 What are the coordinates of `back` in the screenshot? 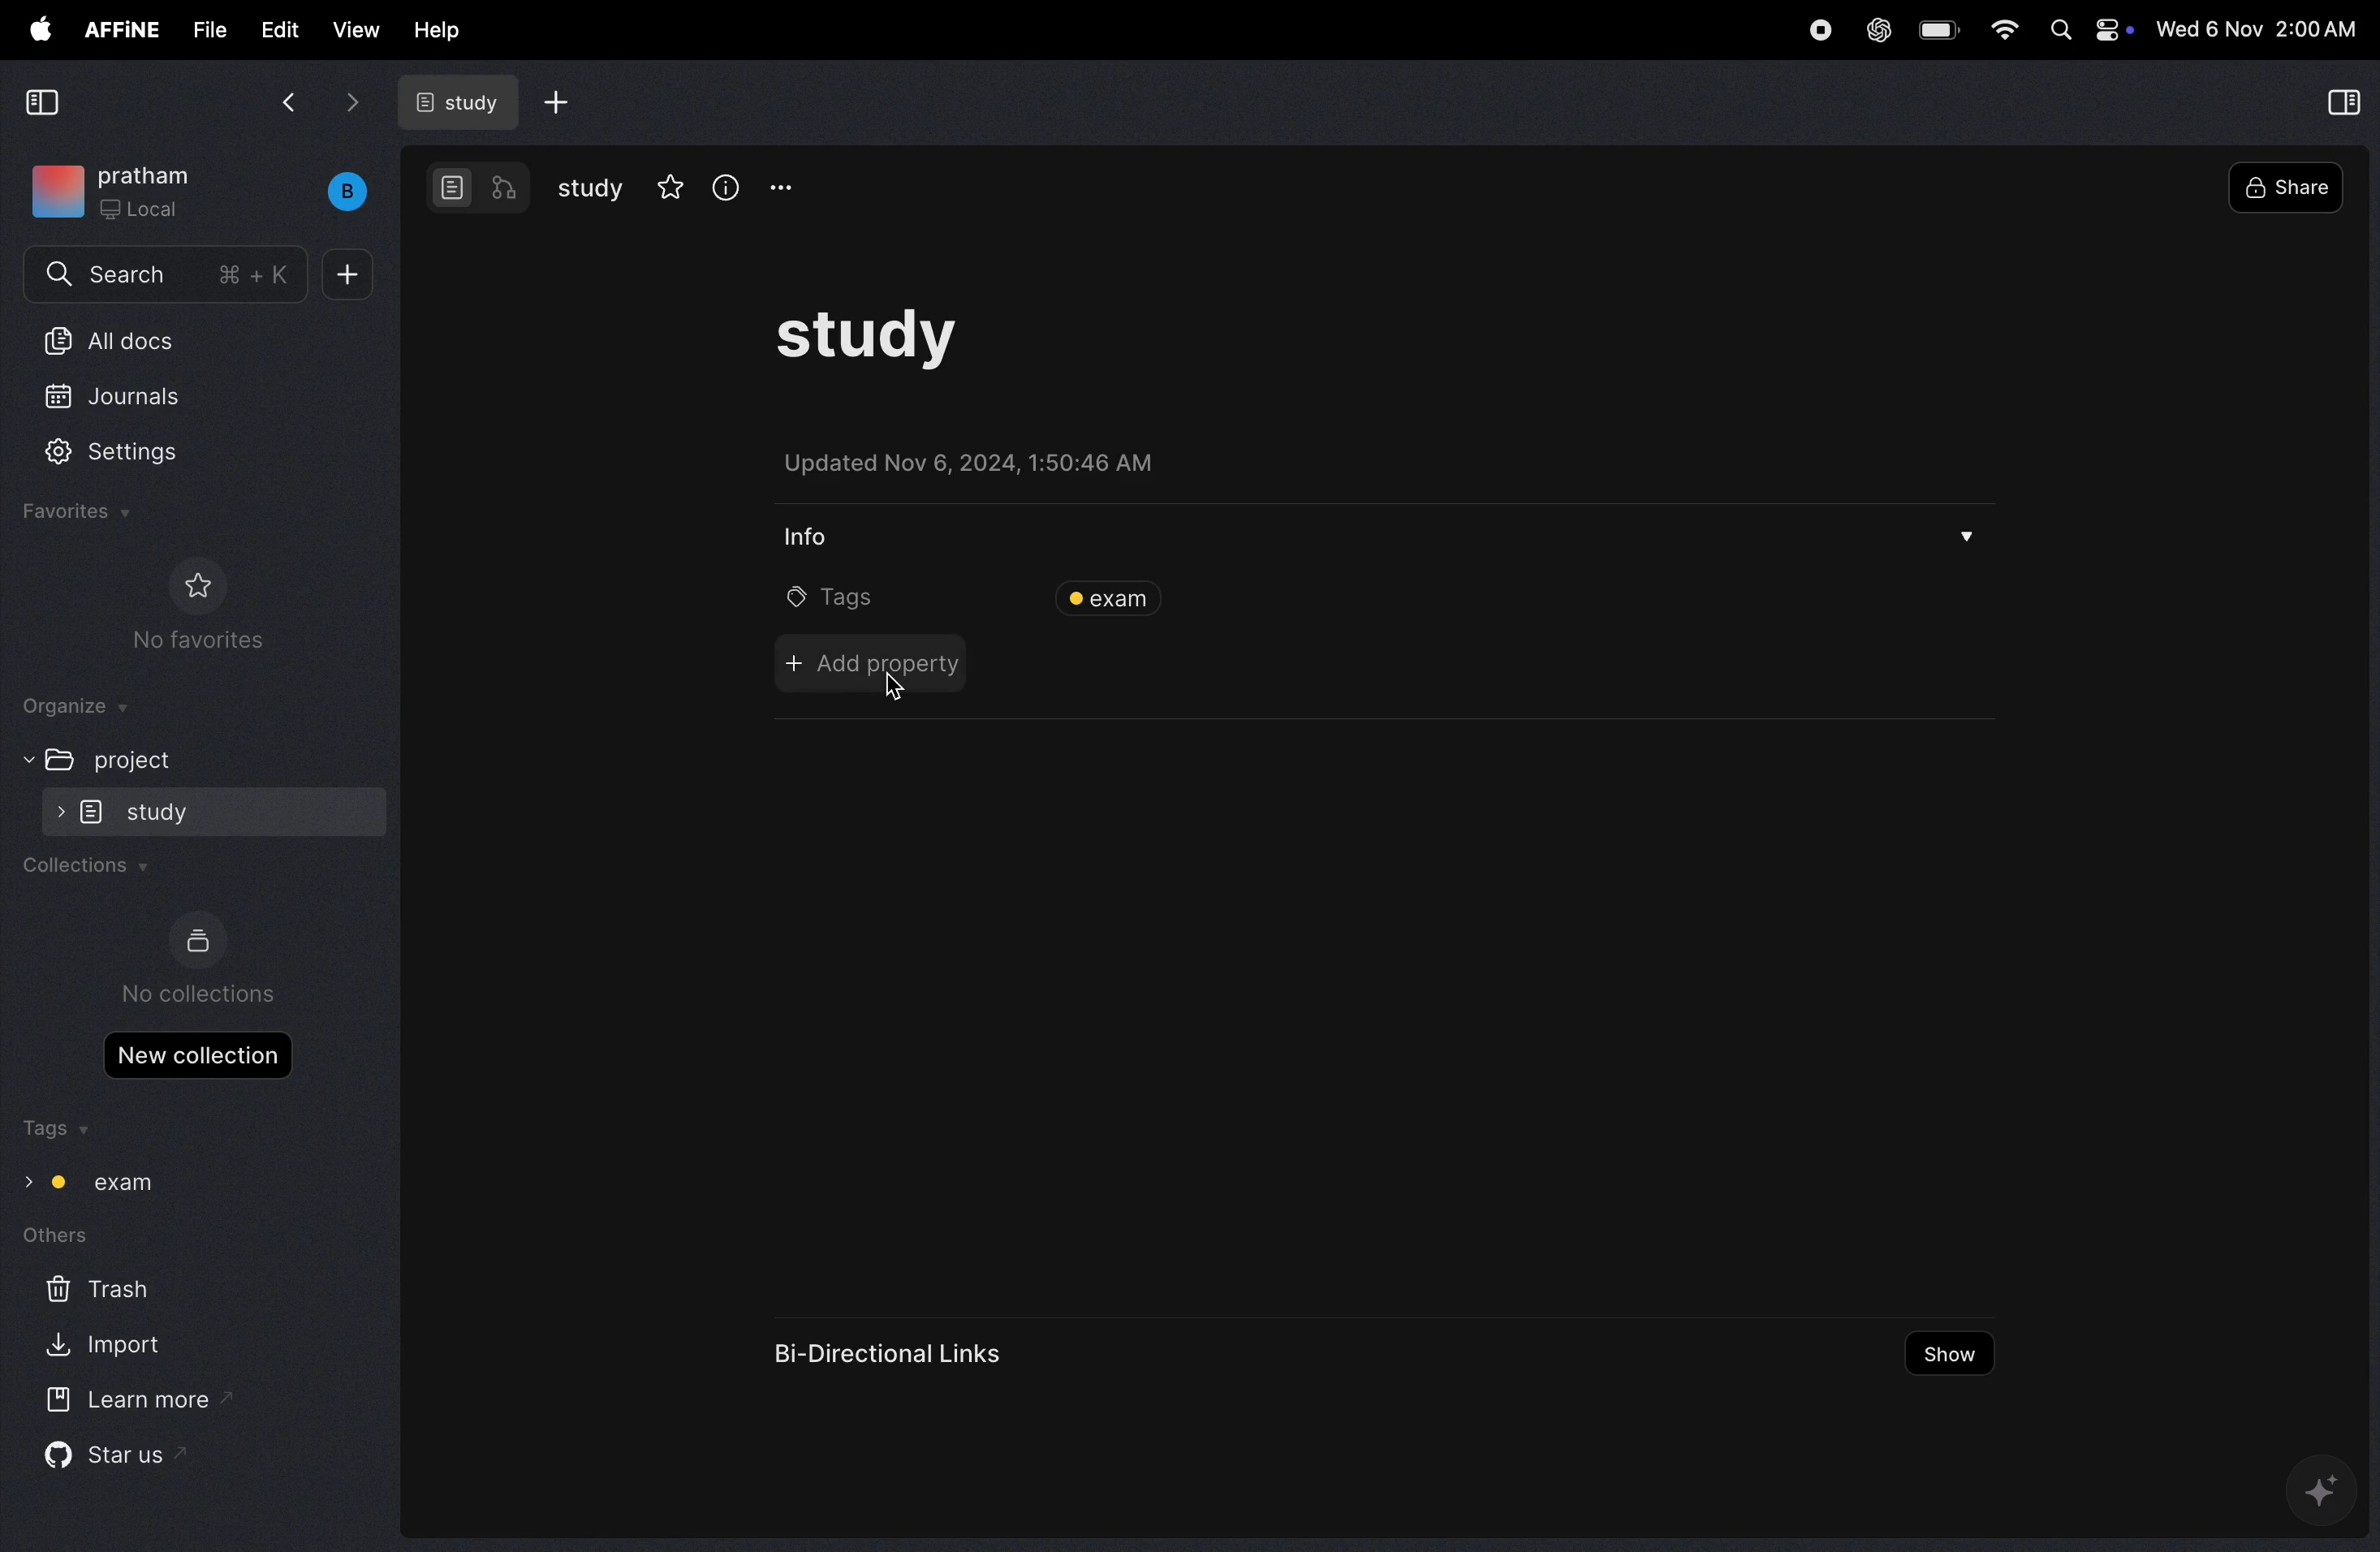 It's located at (283, 105).